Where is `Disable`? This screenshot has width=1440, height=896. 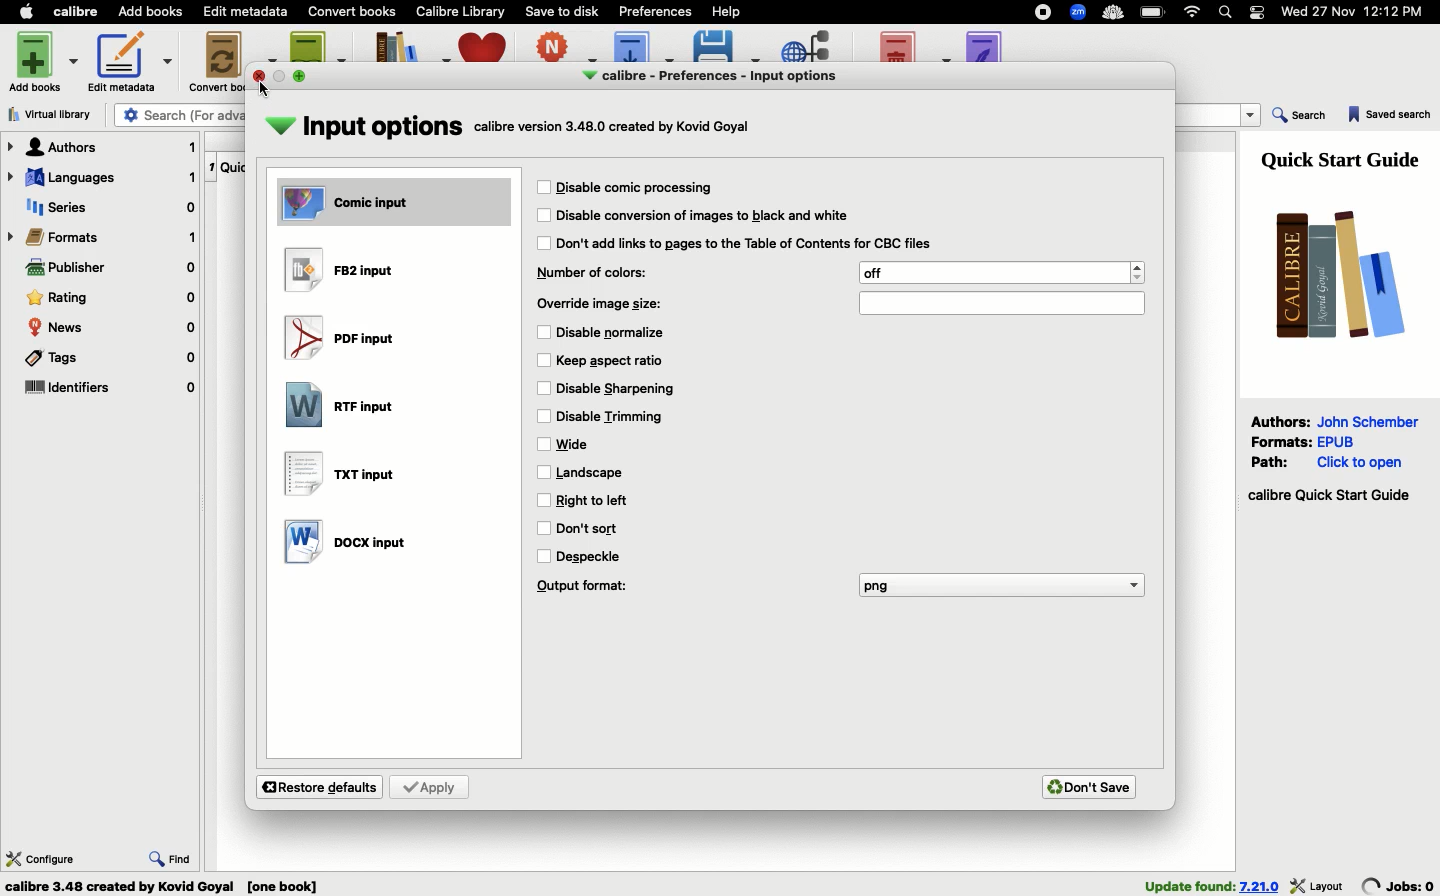
Disable is located at coordinates (614, 333).